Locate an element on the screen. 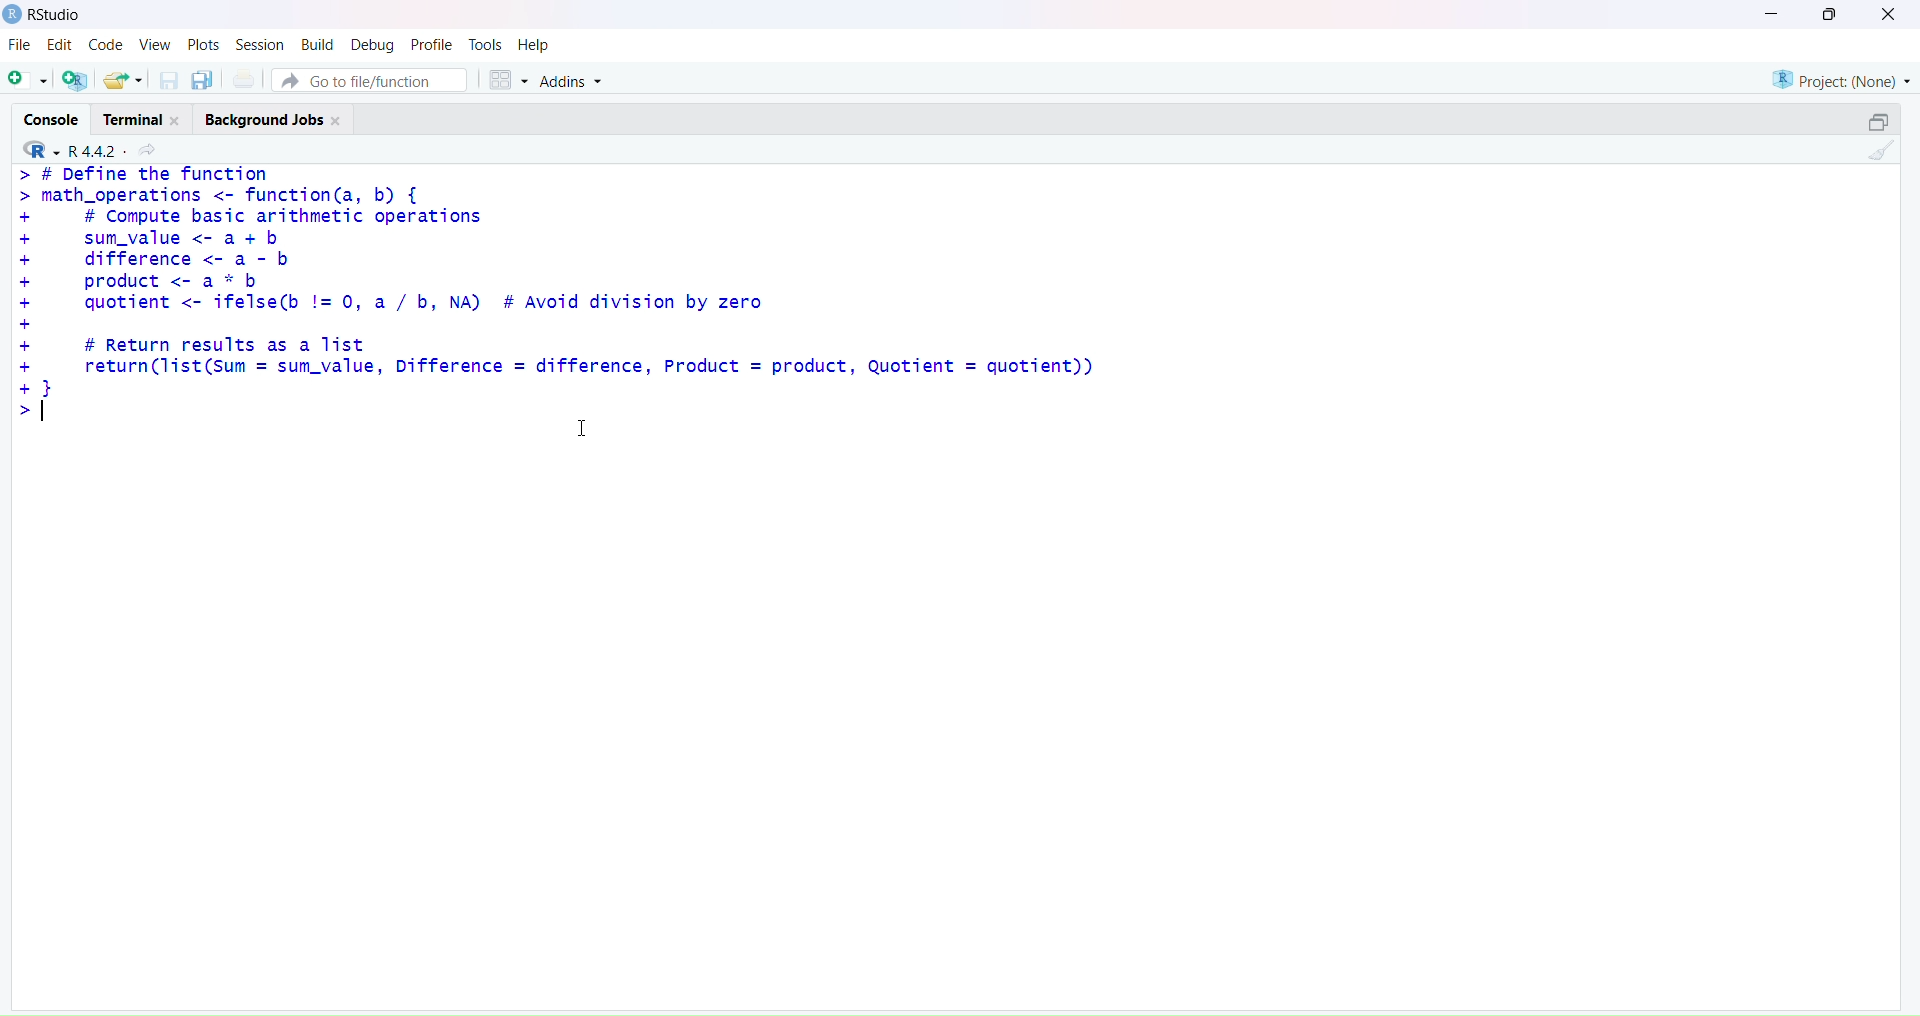 The height and width of the screenshot is (1016, 1920). Plots is located at coordinates (201, 44).